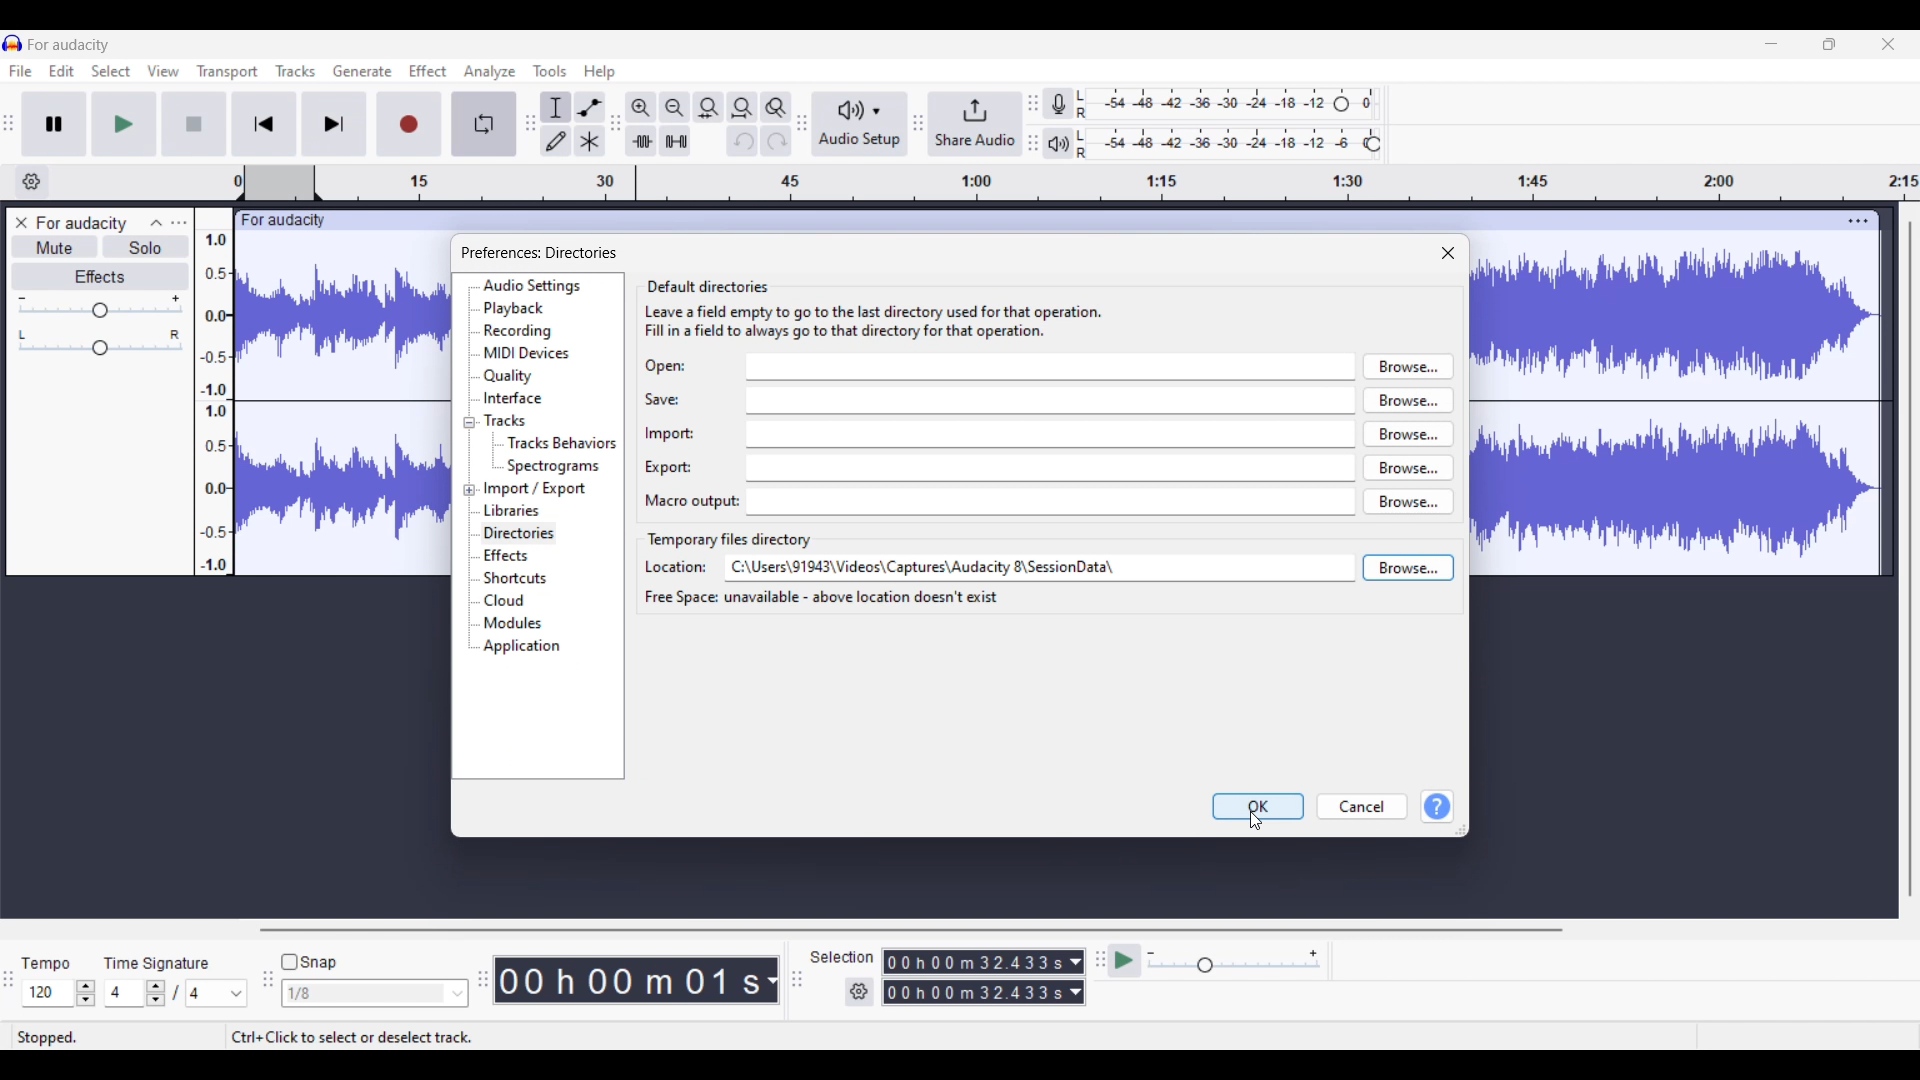  What do you see at coordinates (100, 305) in the screenshot?
I see `Volume scale` at bounding box center [100, 305].